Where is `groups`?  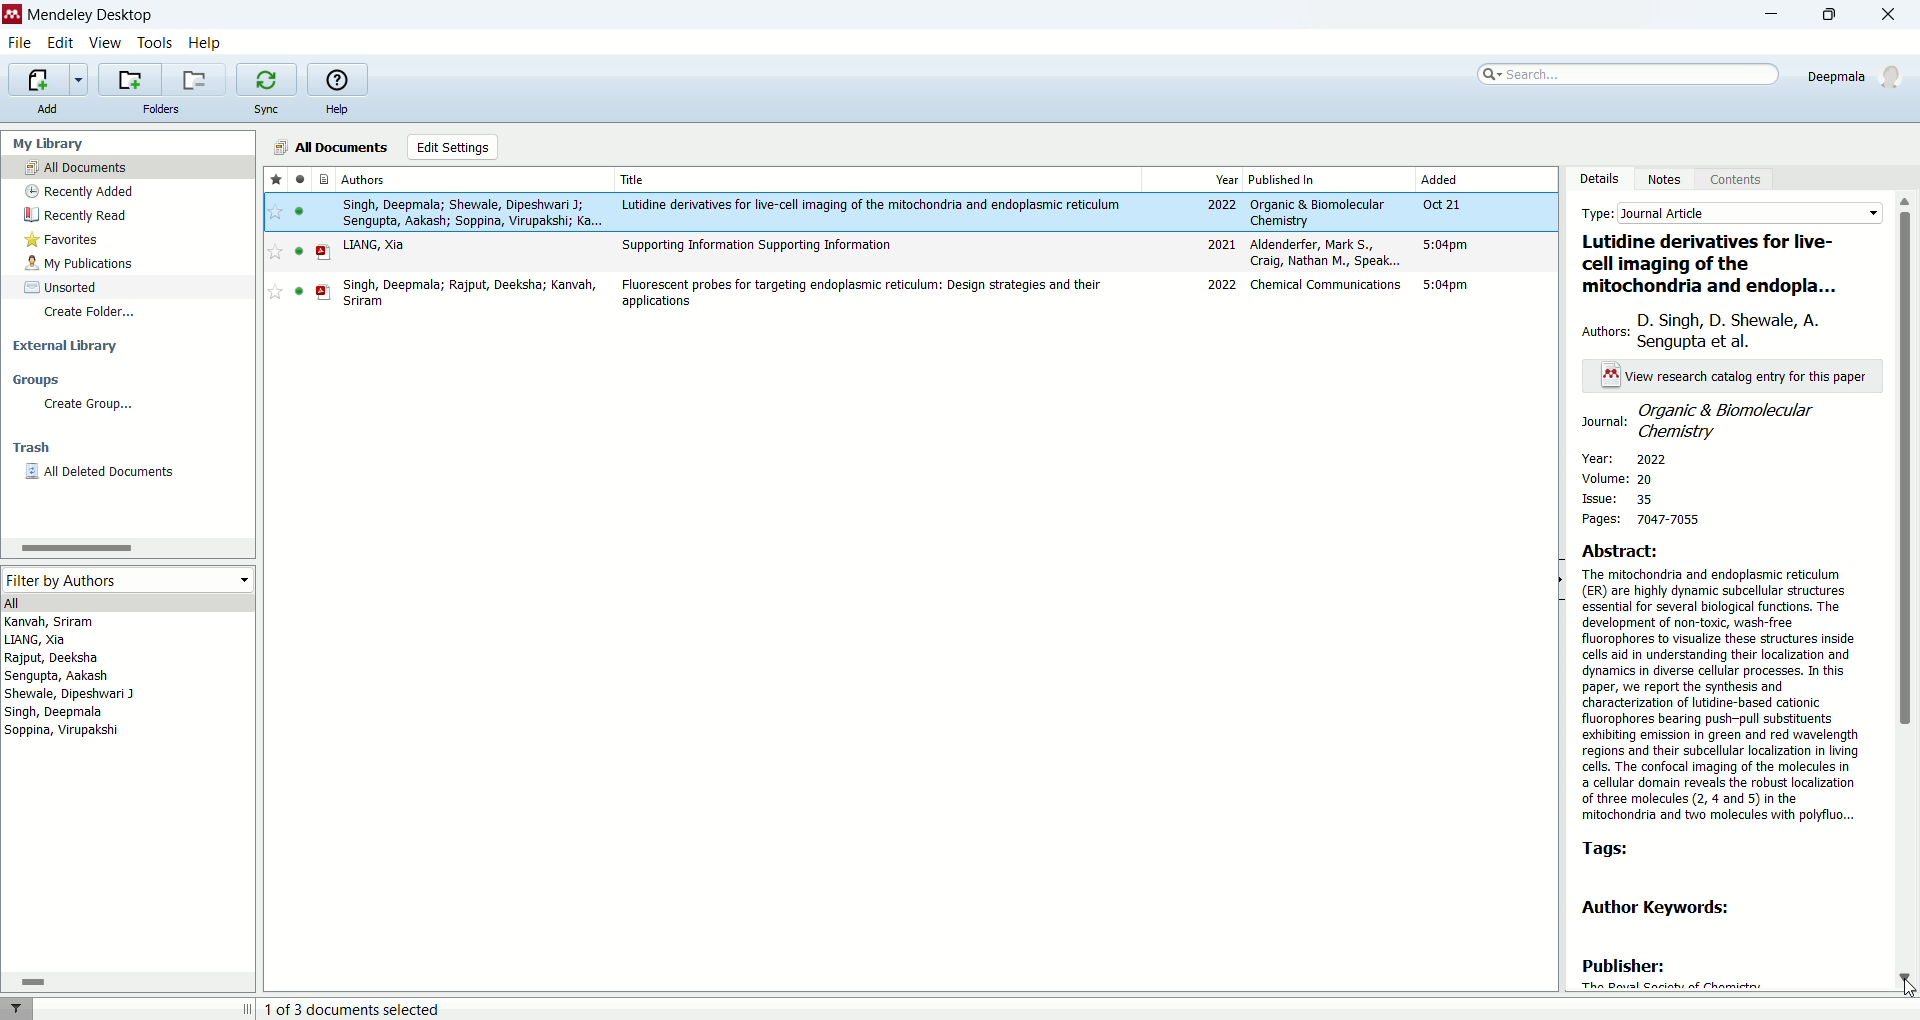
groups is located at coordinates (36, 379).